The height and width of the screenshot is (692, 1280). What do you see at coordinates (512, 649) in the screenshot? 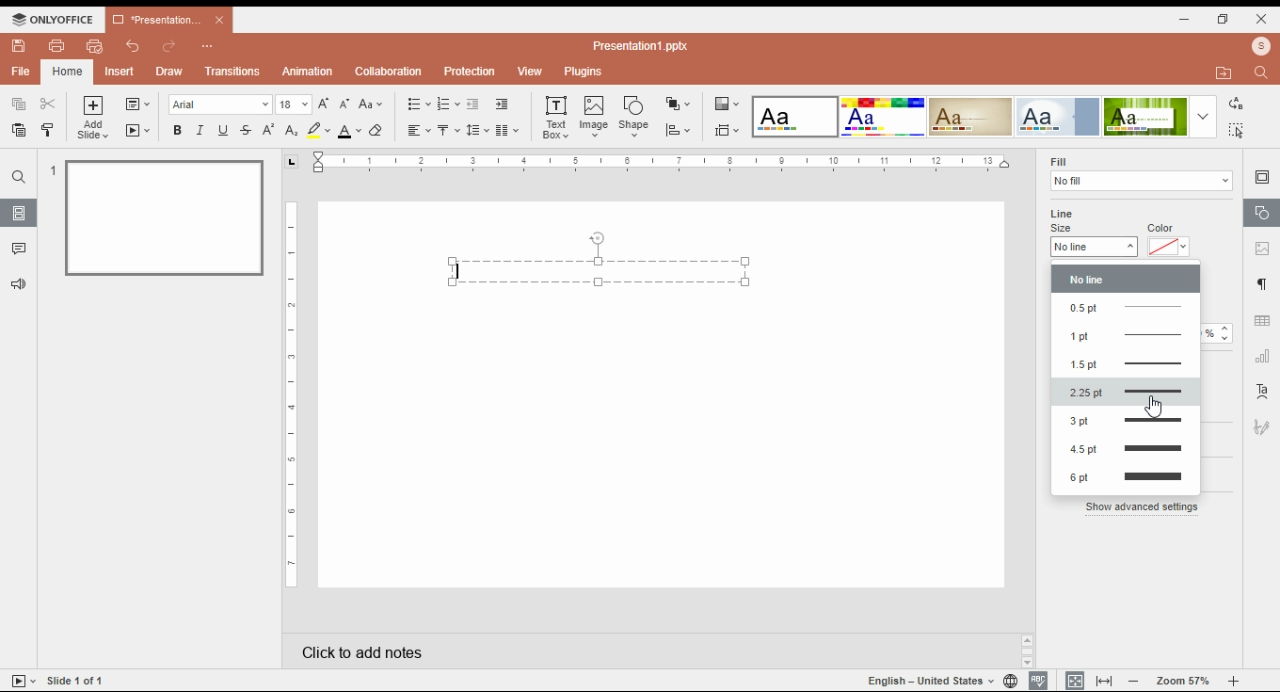
I see `click to add notes` at bounding box center [512, 649].